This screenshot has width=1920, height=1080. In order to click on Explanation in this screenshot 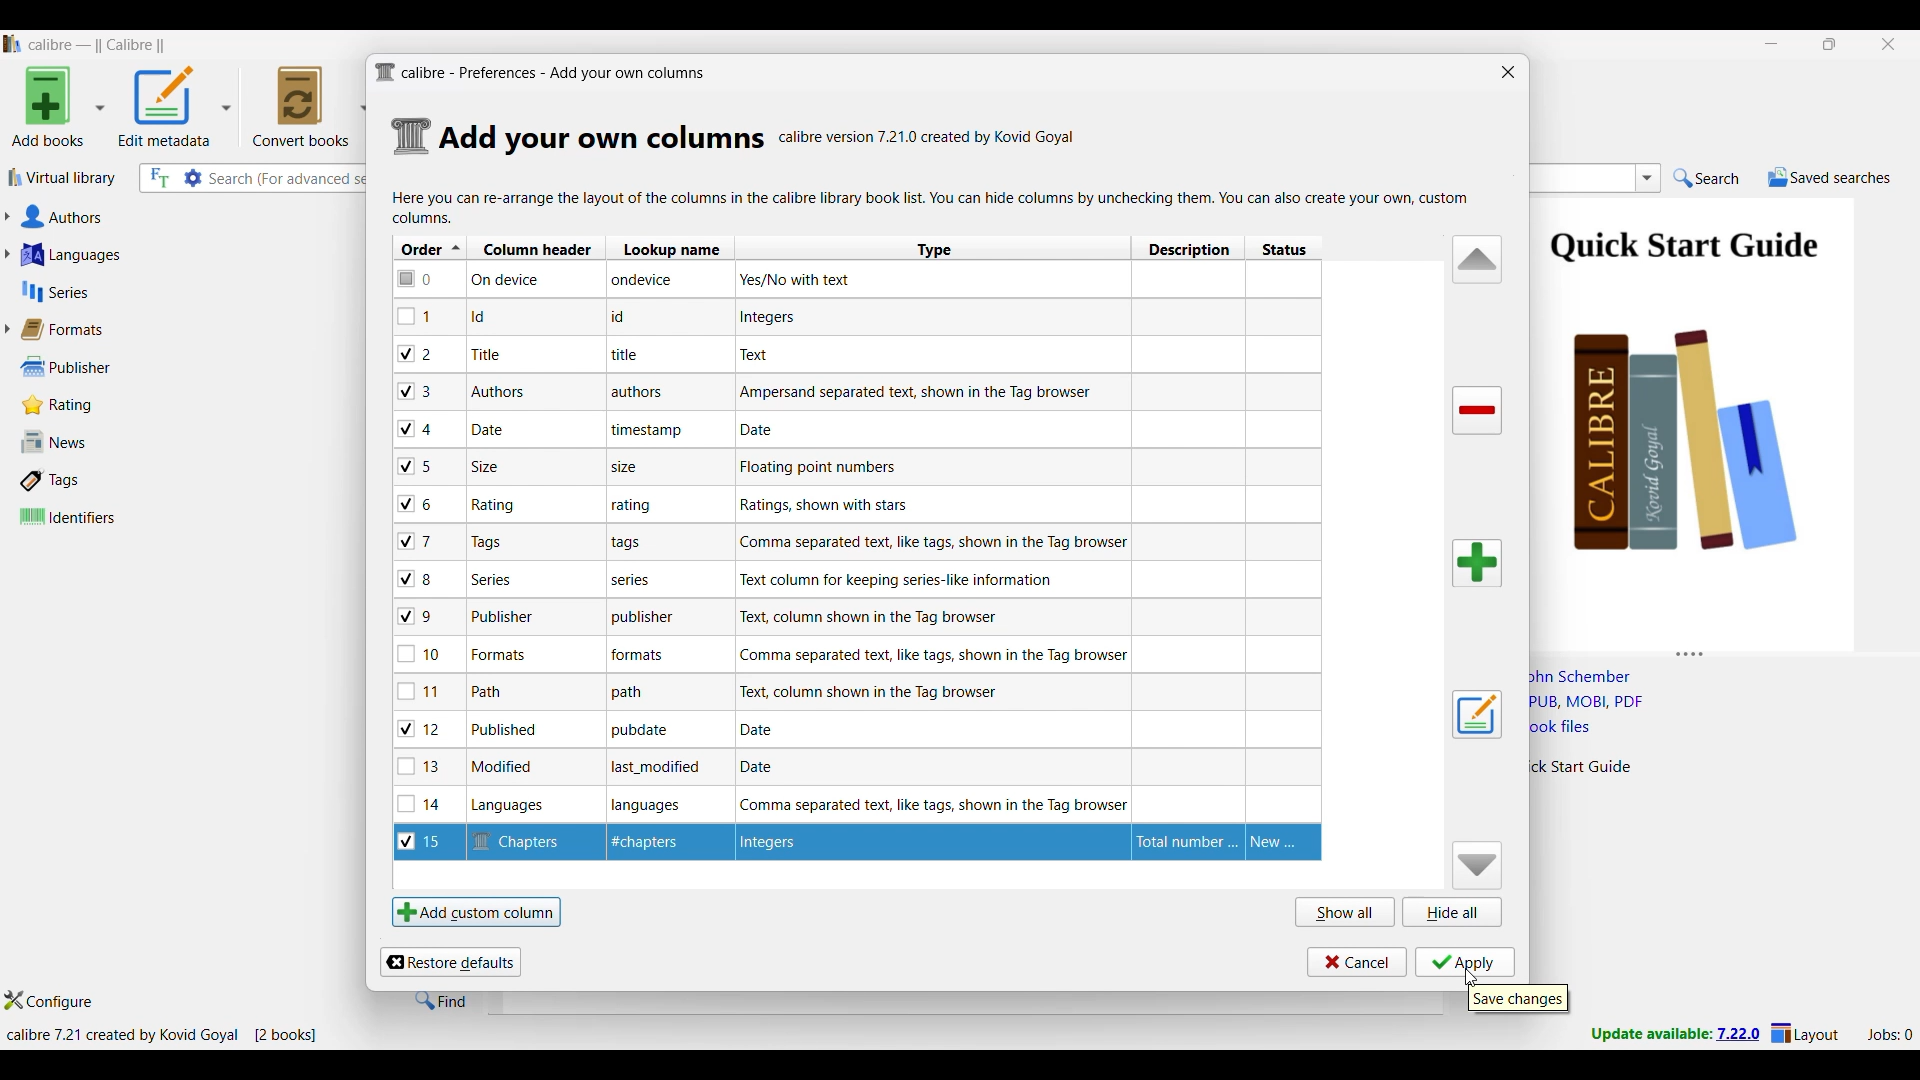, I will do `click(819, 468)`.